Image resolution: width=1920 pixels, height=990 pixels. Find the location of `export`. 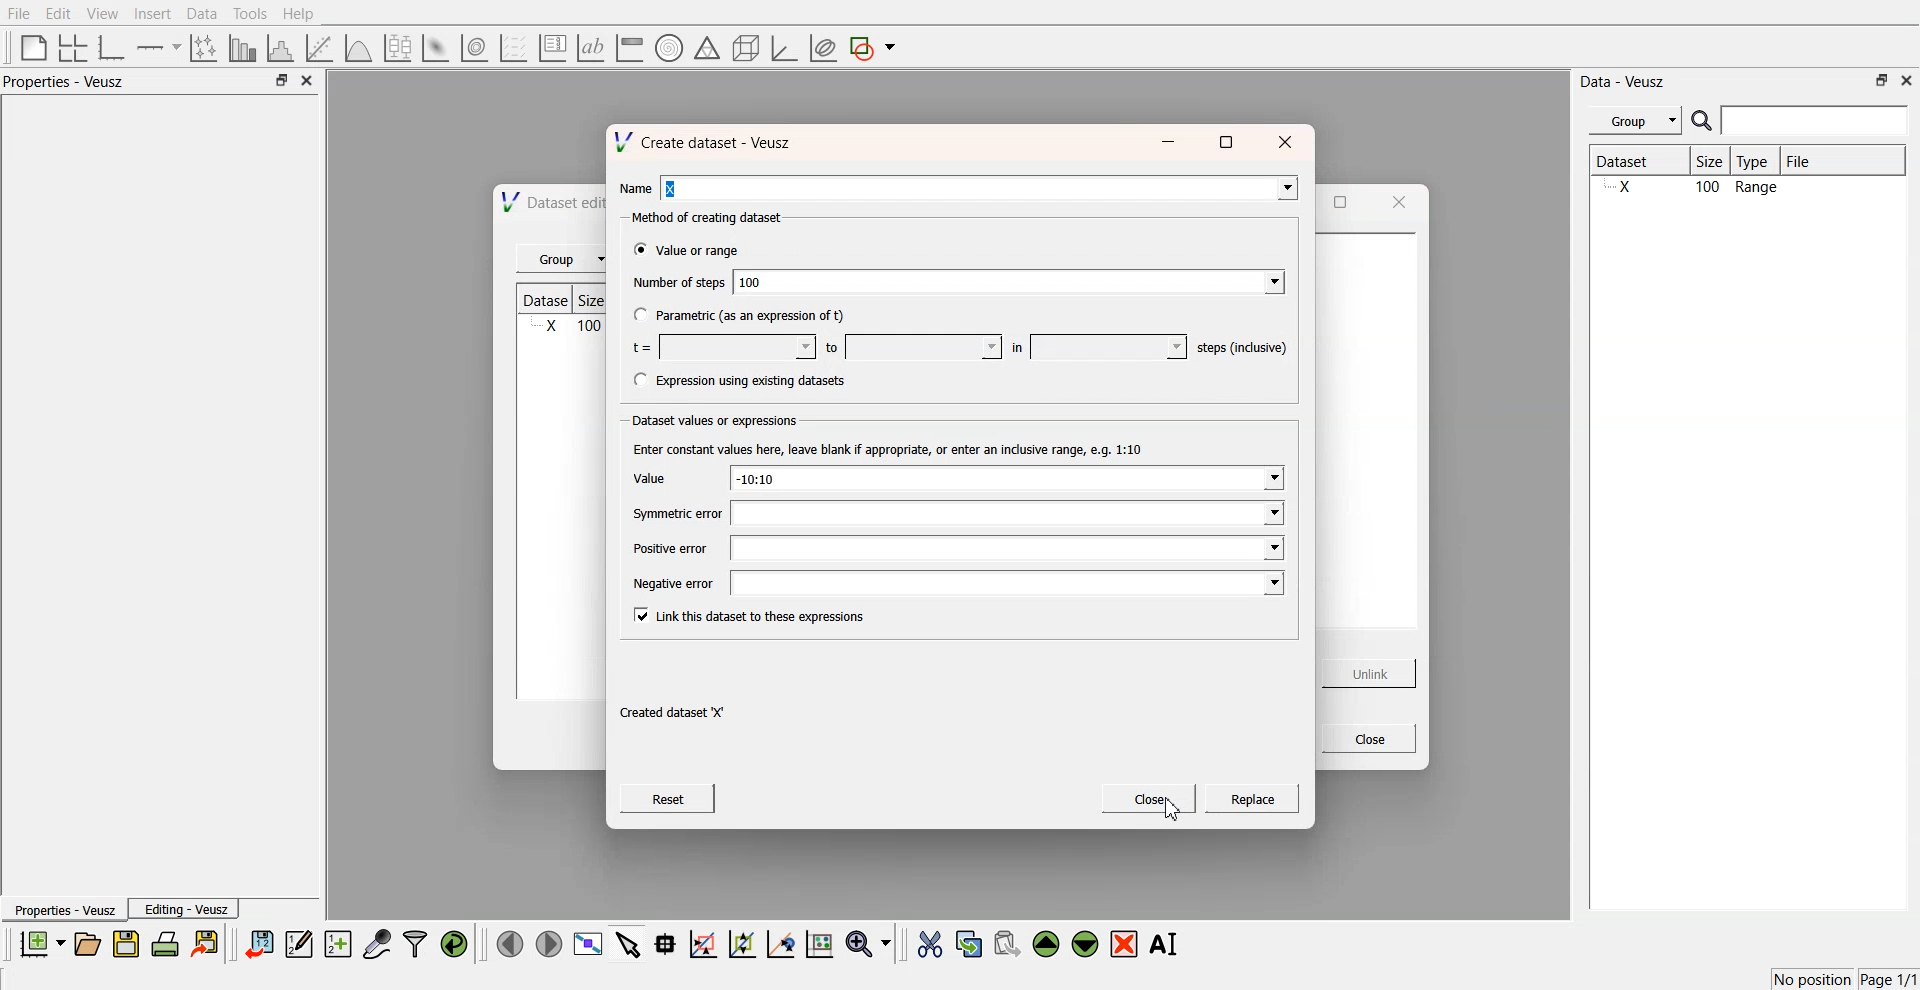

export is located at coordinates (207, 943).